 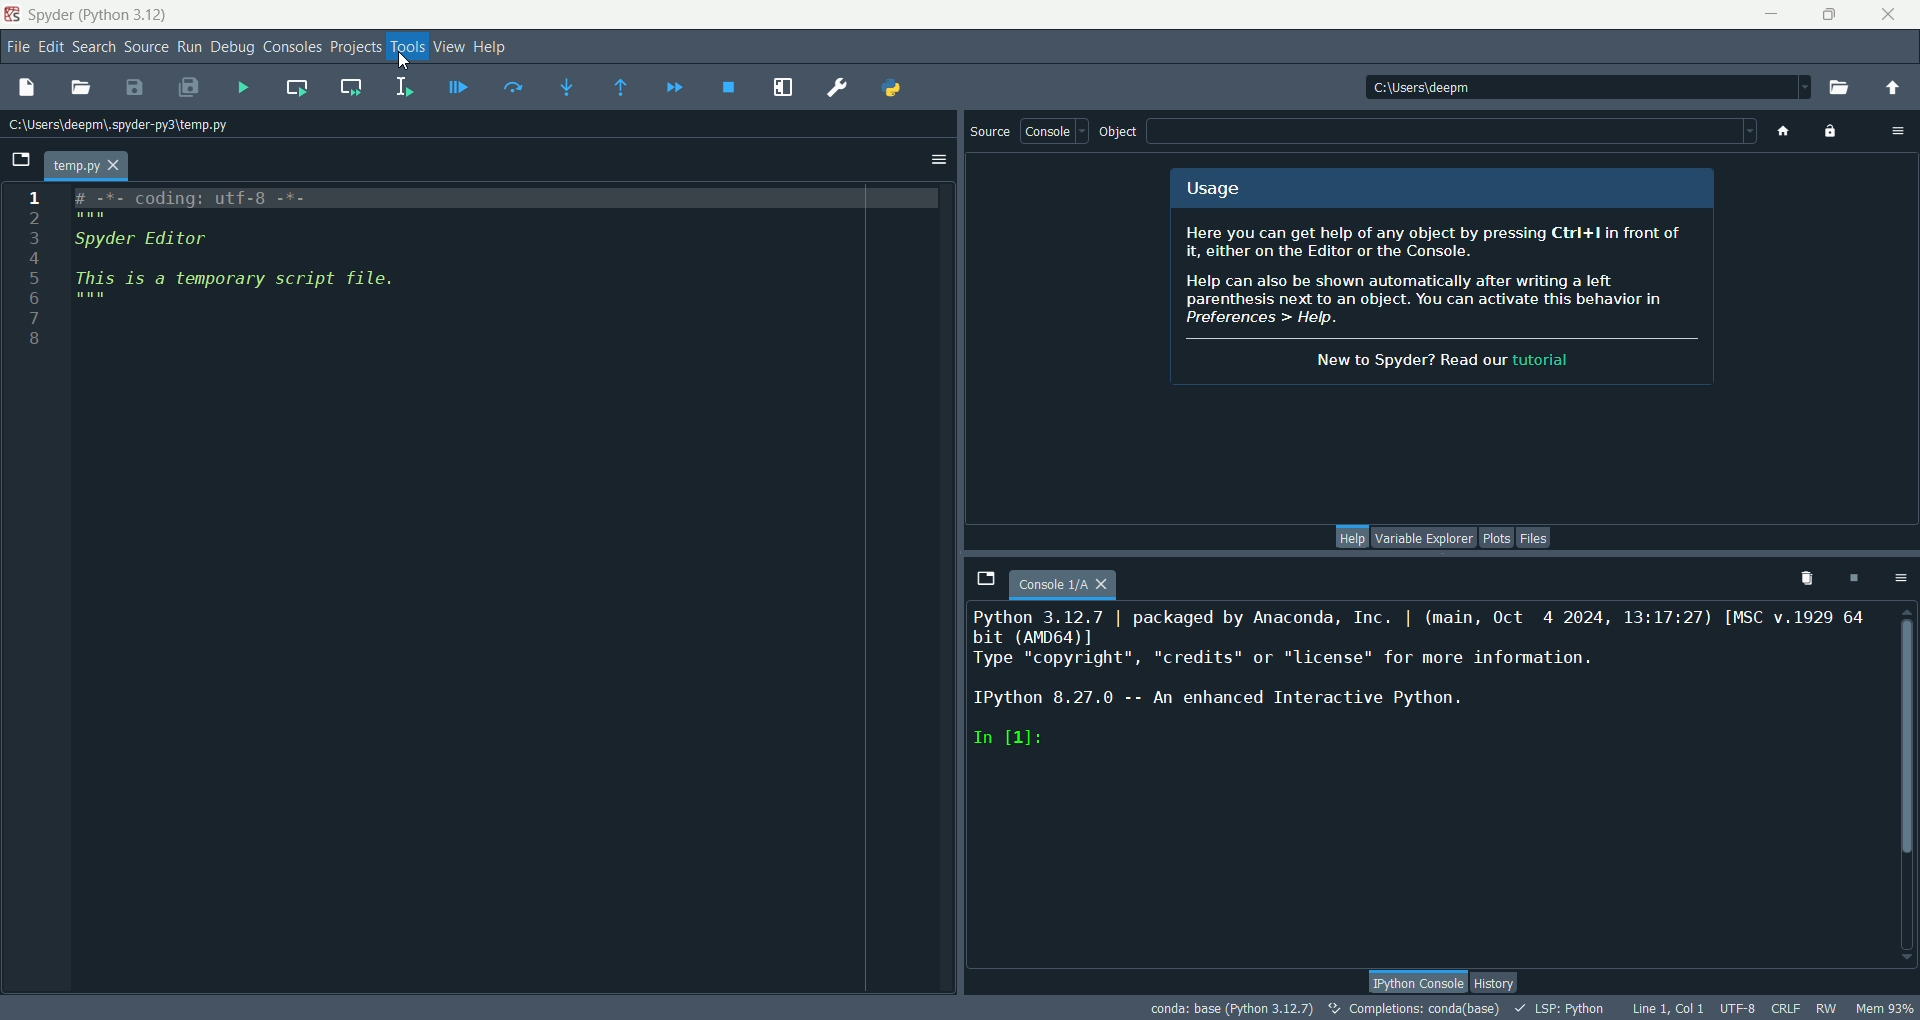 I want to click on tools, so click(x=404, y=47).